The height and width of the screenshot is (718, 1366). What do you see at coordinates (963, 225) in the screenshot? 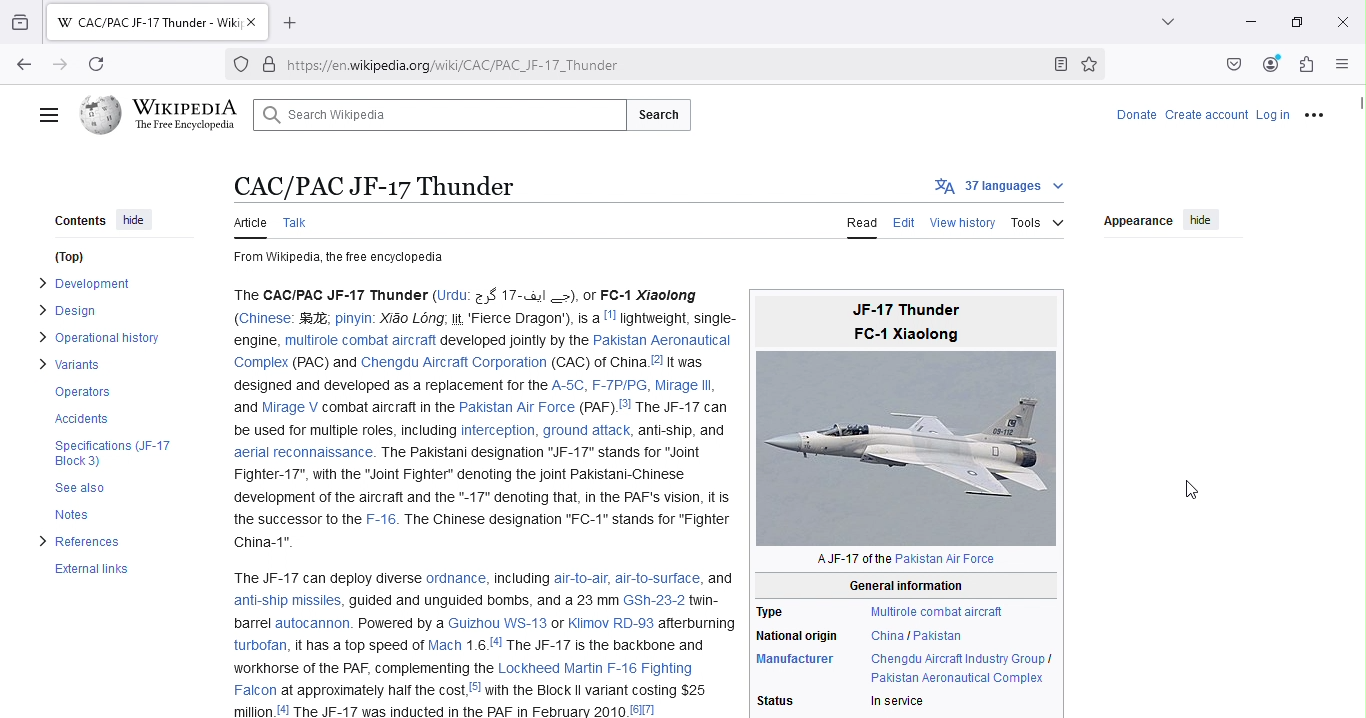
I see ` View history` at bounding box center [963, 225].